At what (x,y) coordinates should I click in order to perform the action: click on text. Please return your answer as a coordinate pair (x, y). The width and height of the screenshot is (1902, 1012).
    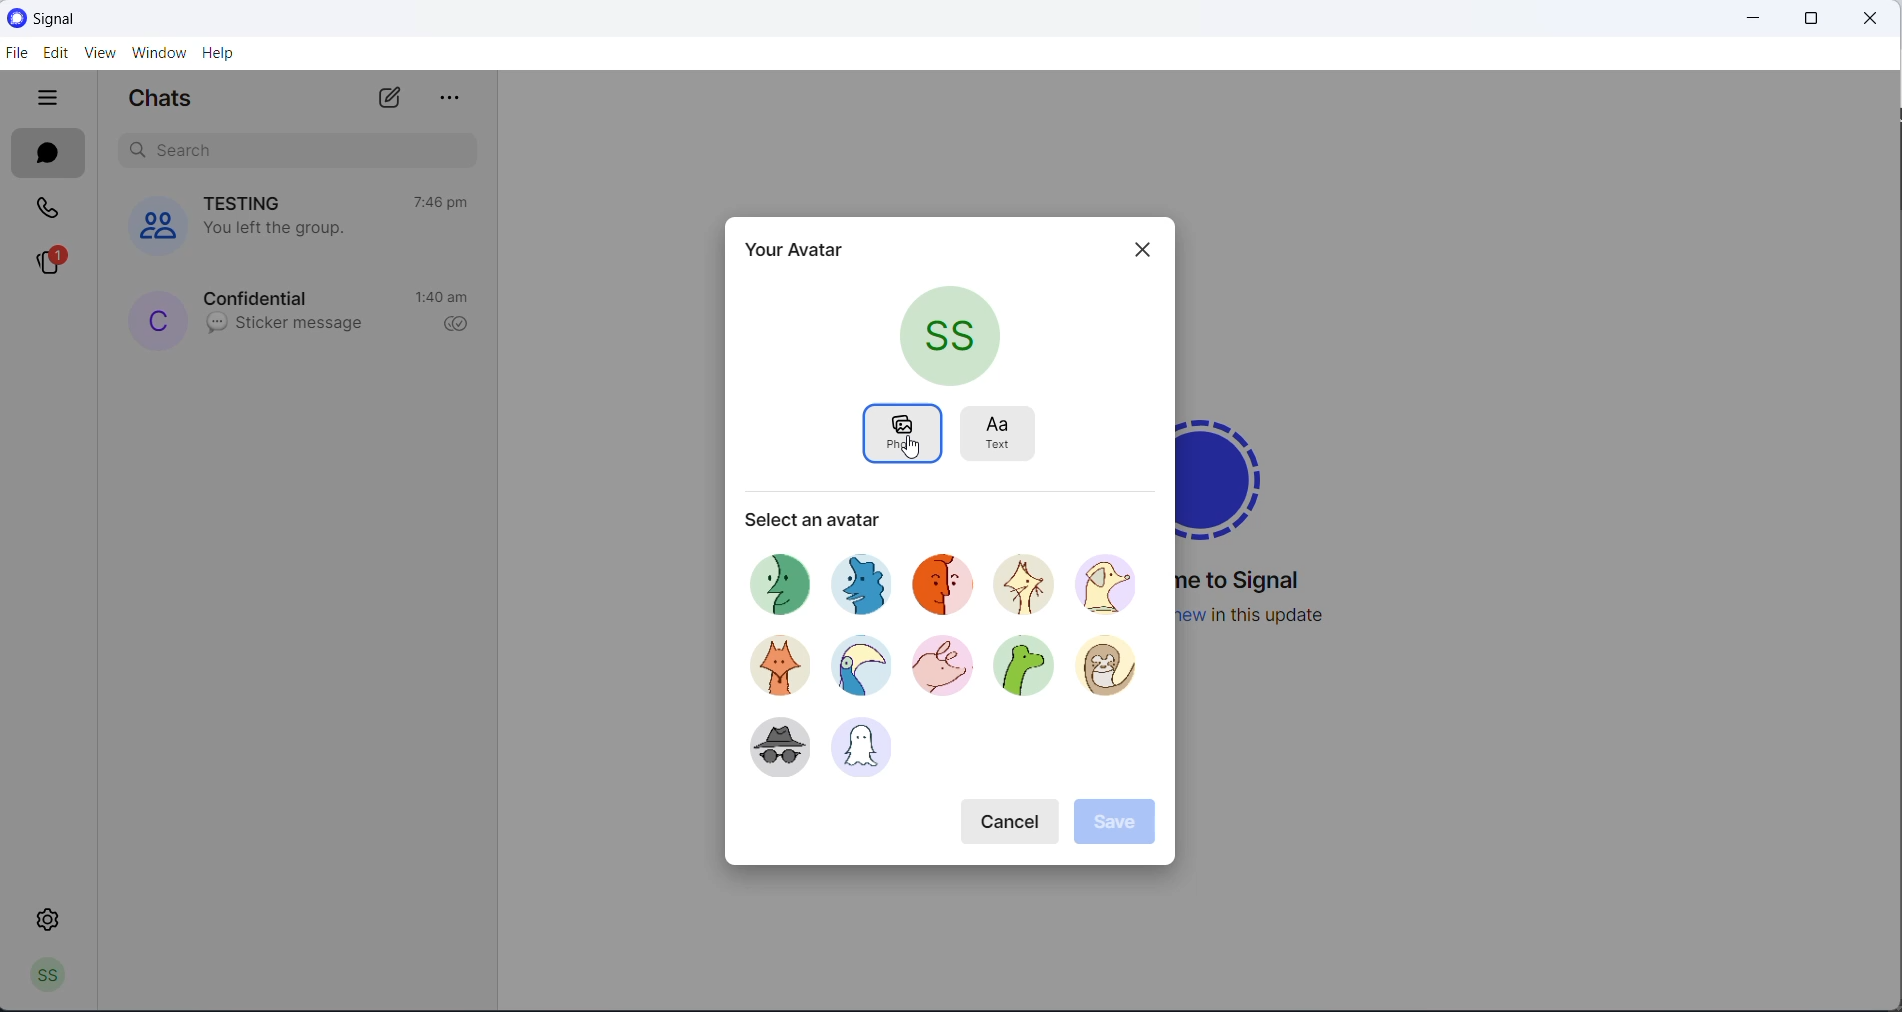
    Looking at the image, I should click on (1004, 430).